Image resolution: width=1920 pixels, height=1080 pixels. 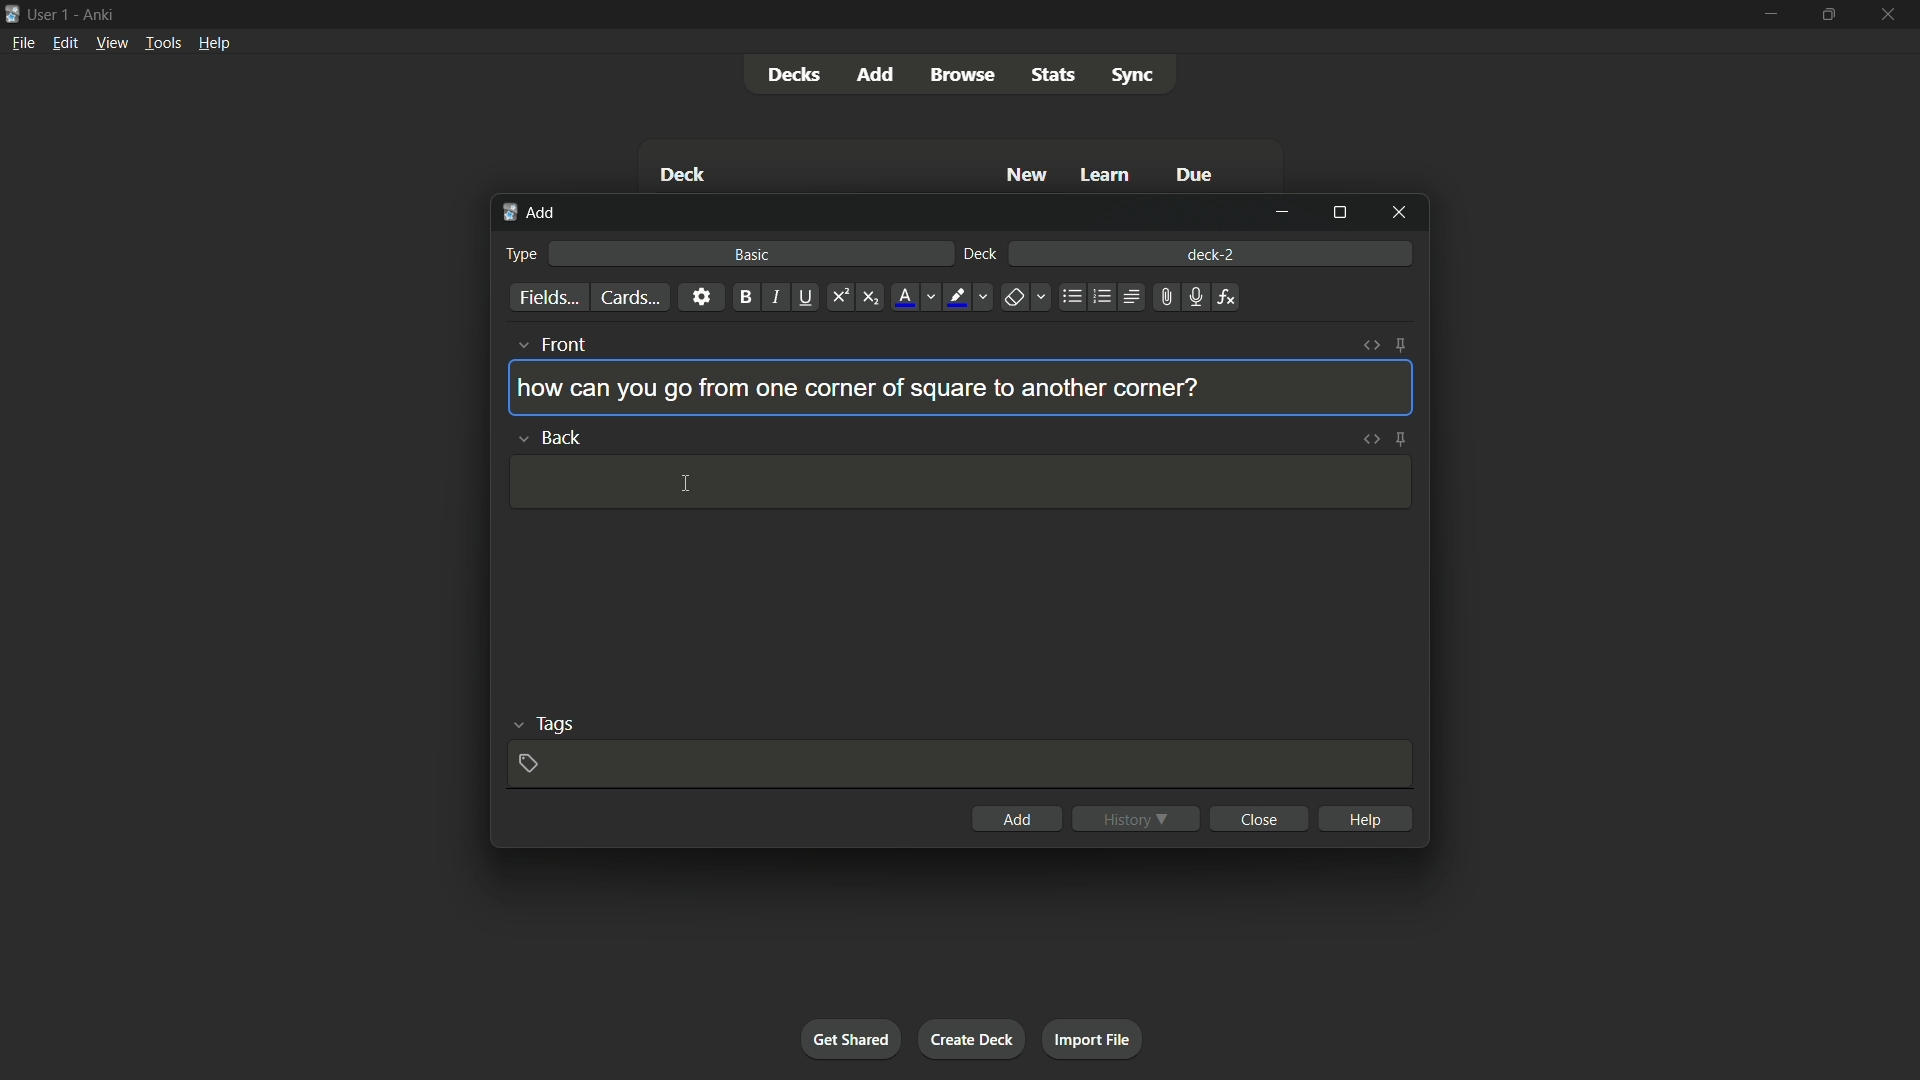 I want to click on history, so click(x=1136, y=818).